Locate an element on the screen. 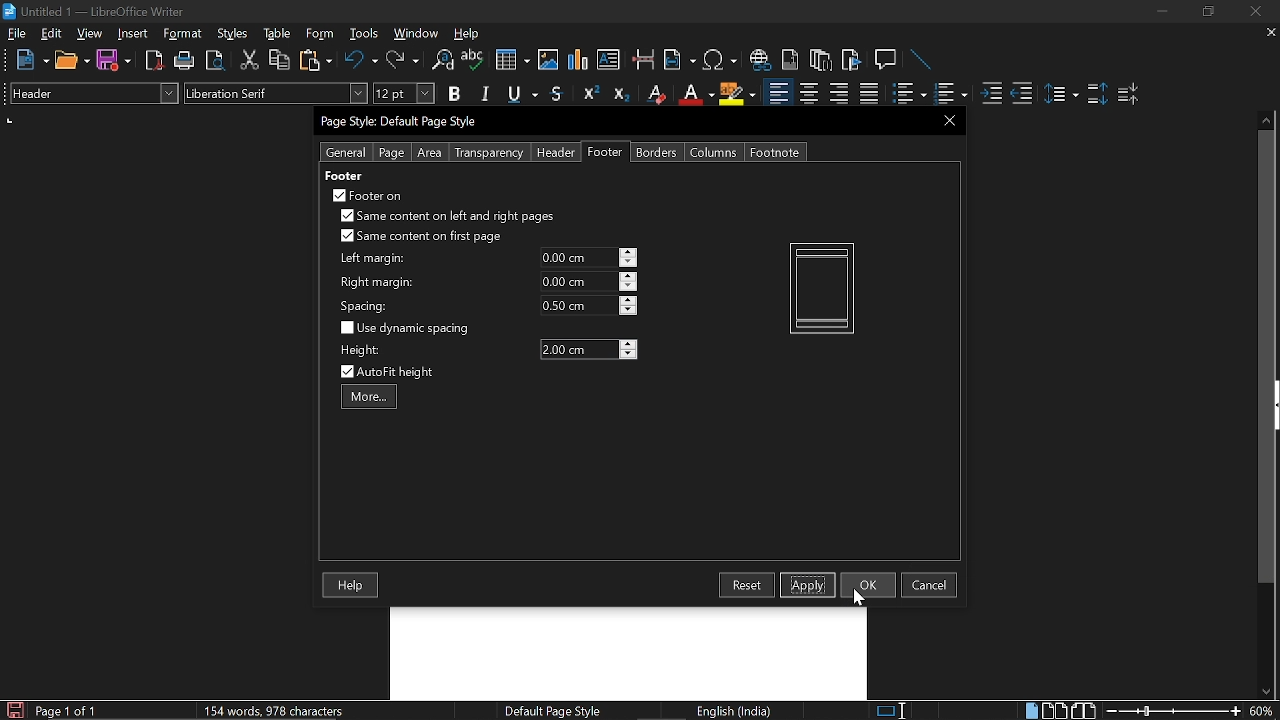  Footer is located at coordinates (606, 152).